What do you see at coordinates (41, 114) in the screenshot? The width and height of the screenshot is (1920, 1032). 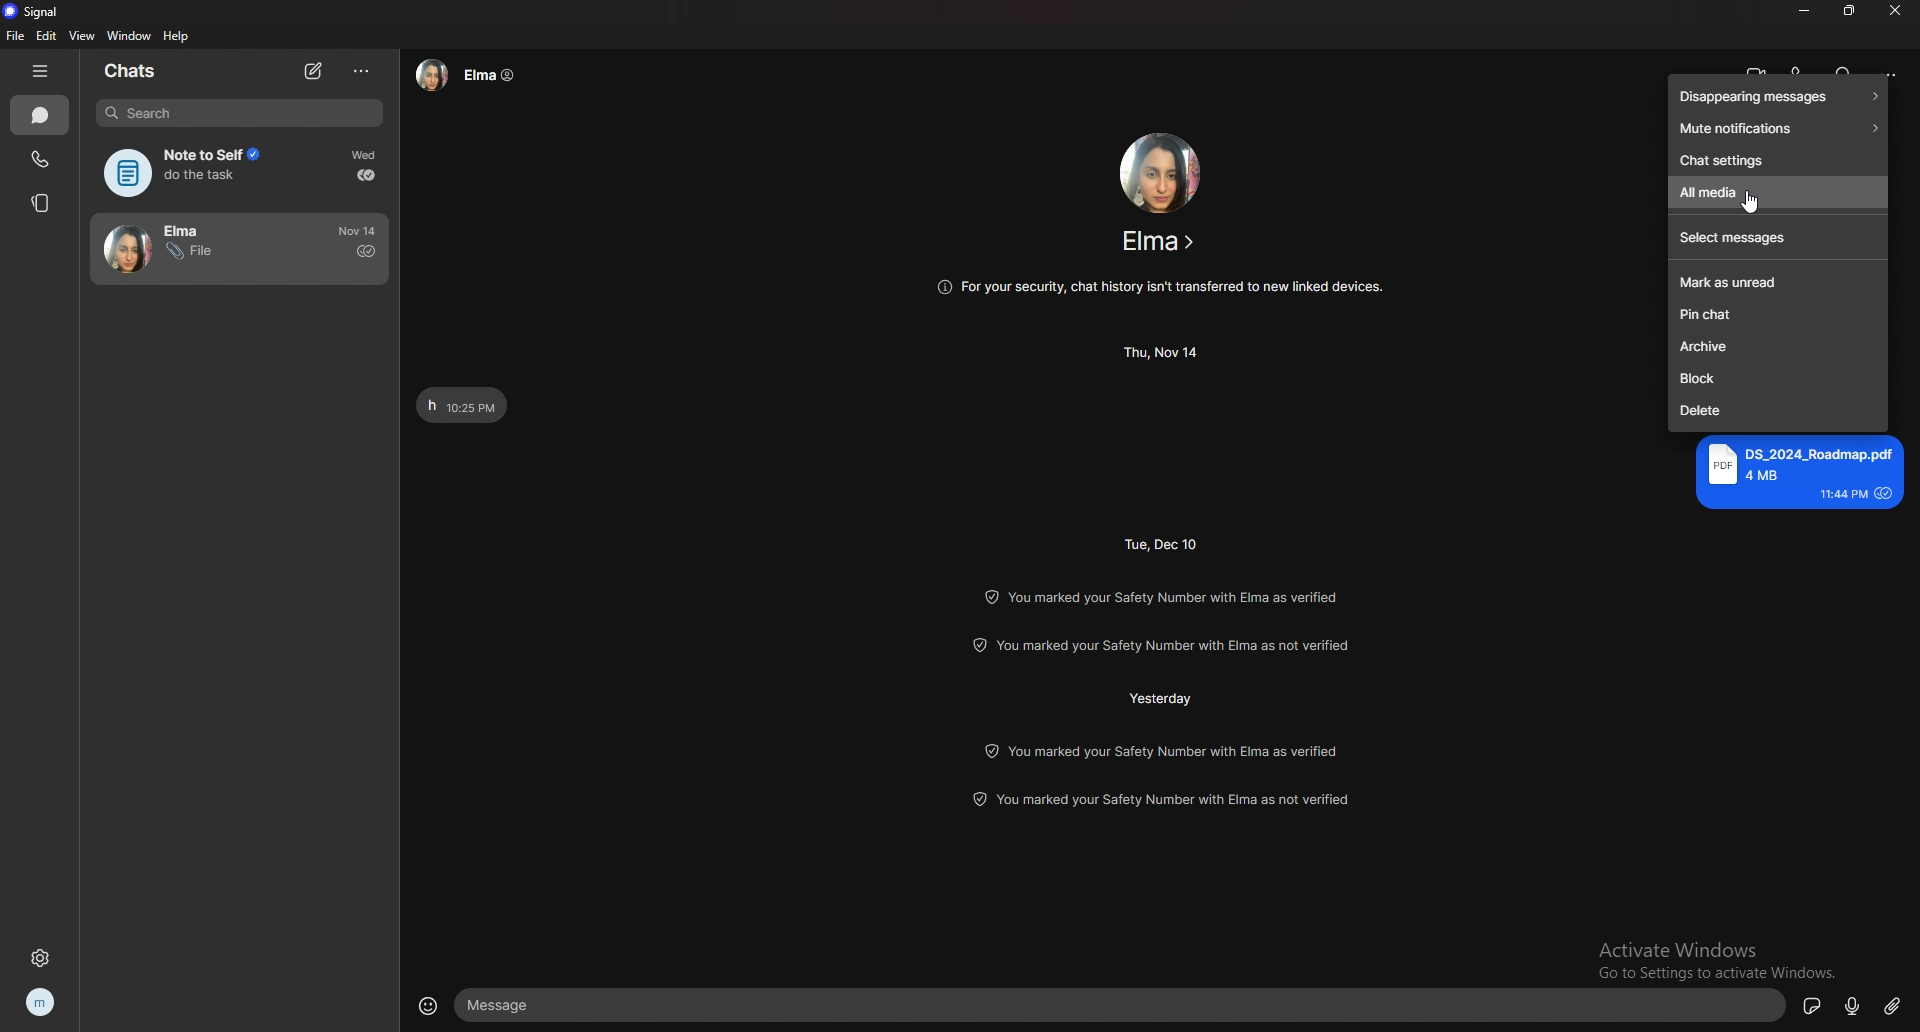 I see `chats` at bounding box center [41, 114].